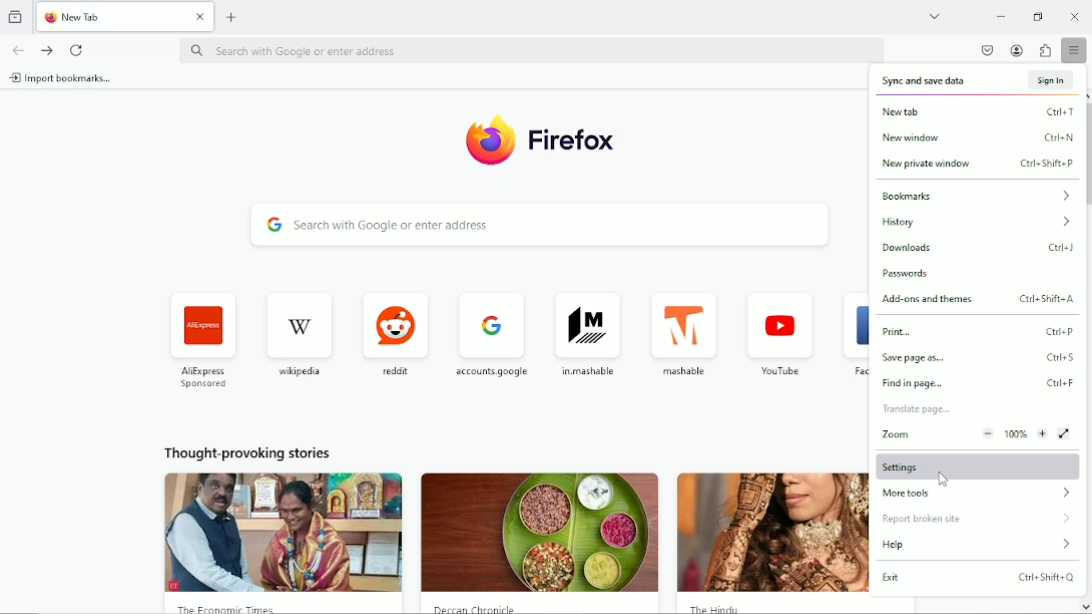  I want to click on facebook, so click(860, 335).